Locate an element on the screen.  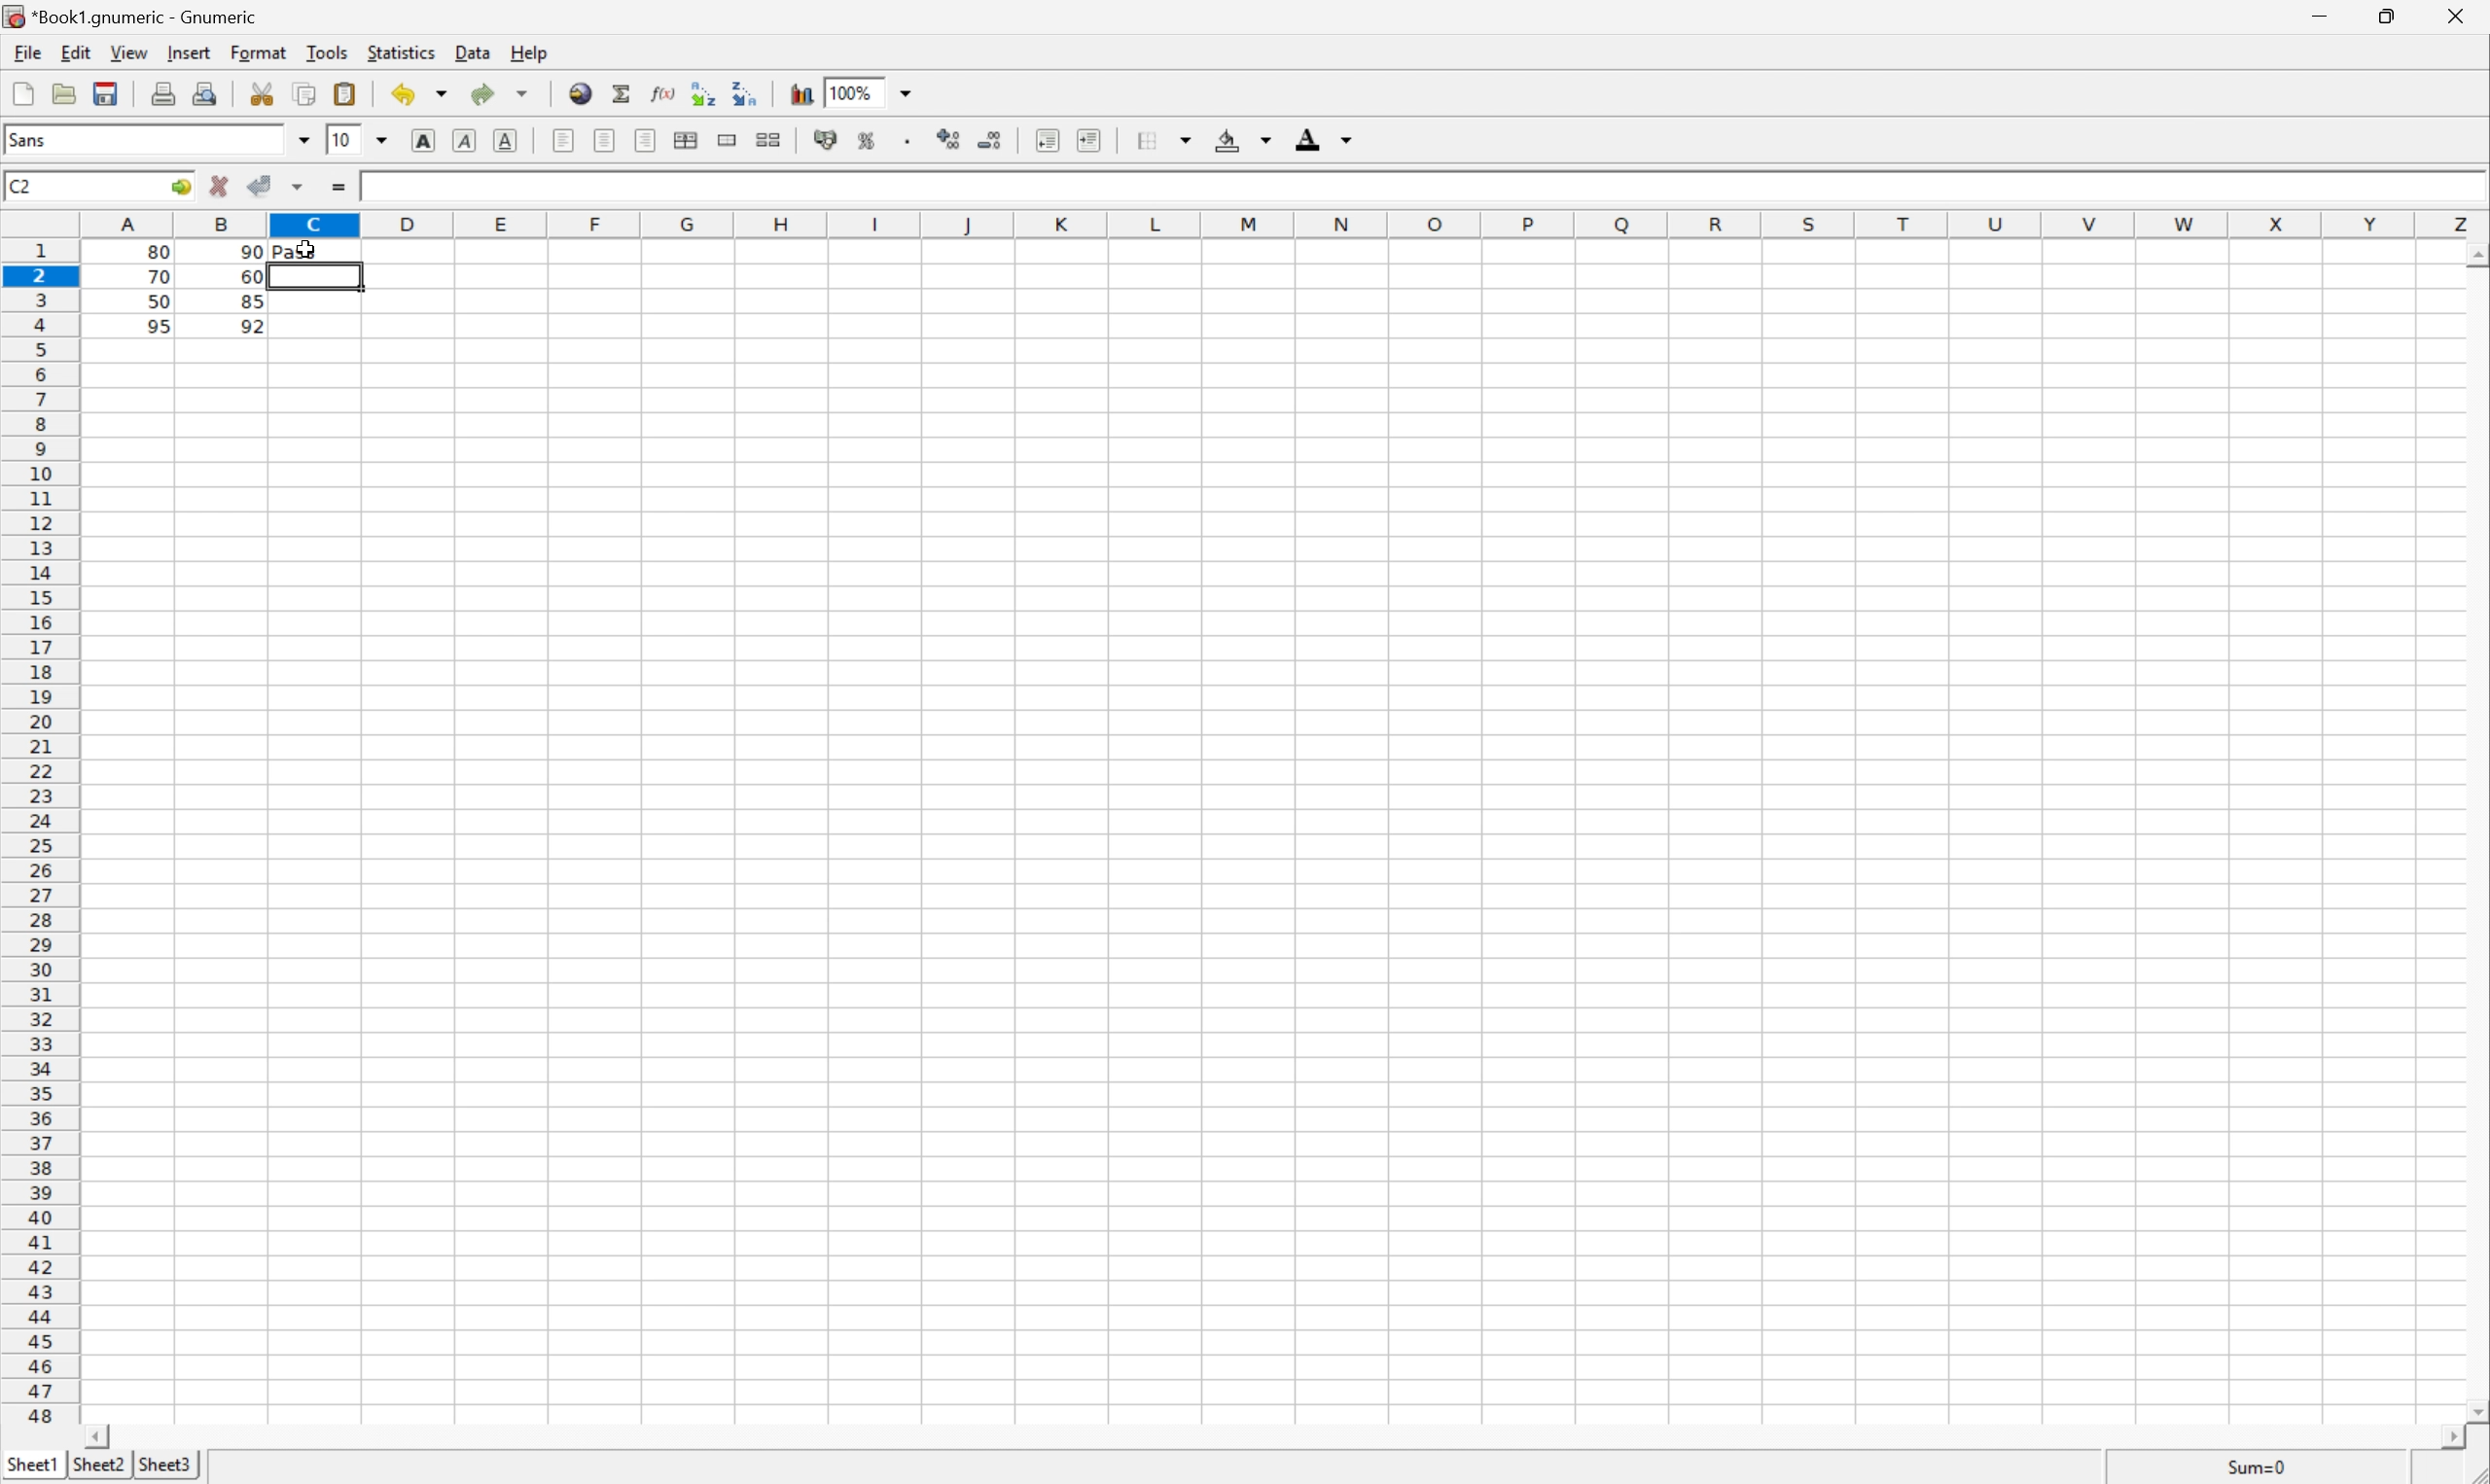
10 is located at coordinates (341, 140).